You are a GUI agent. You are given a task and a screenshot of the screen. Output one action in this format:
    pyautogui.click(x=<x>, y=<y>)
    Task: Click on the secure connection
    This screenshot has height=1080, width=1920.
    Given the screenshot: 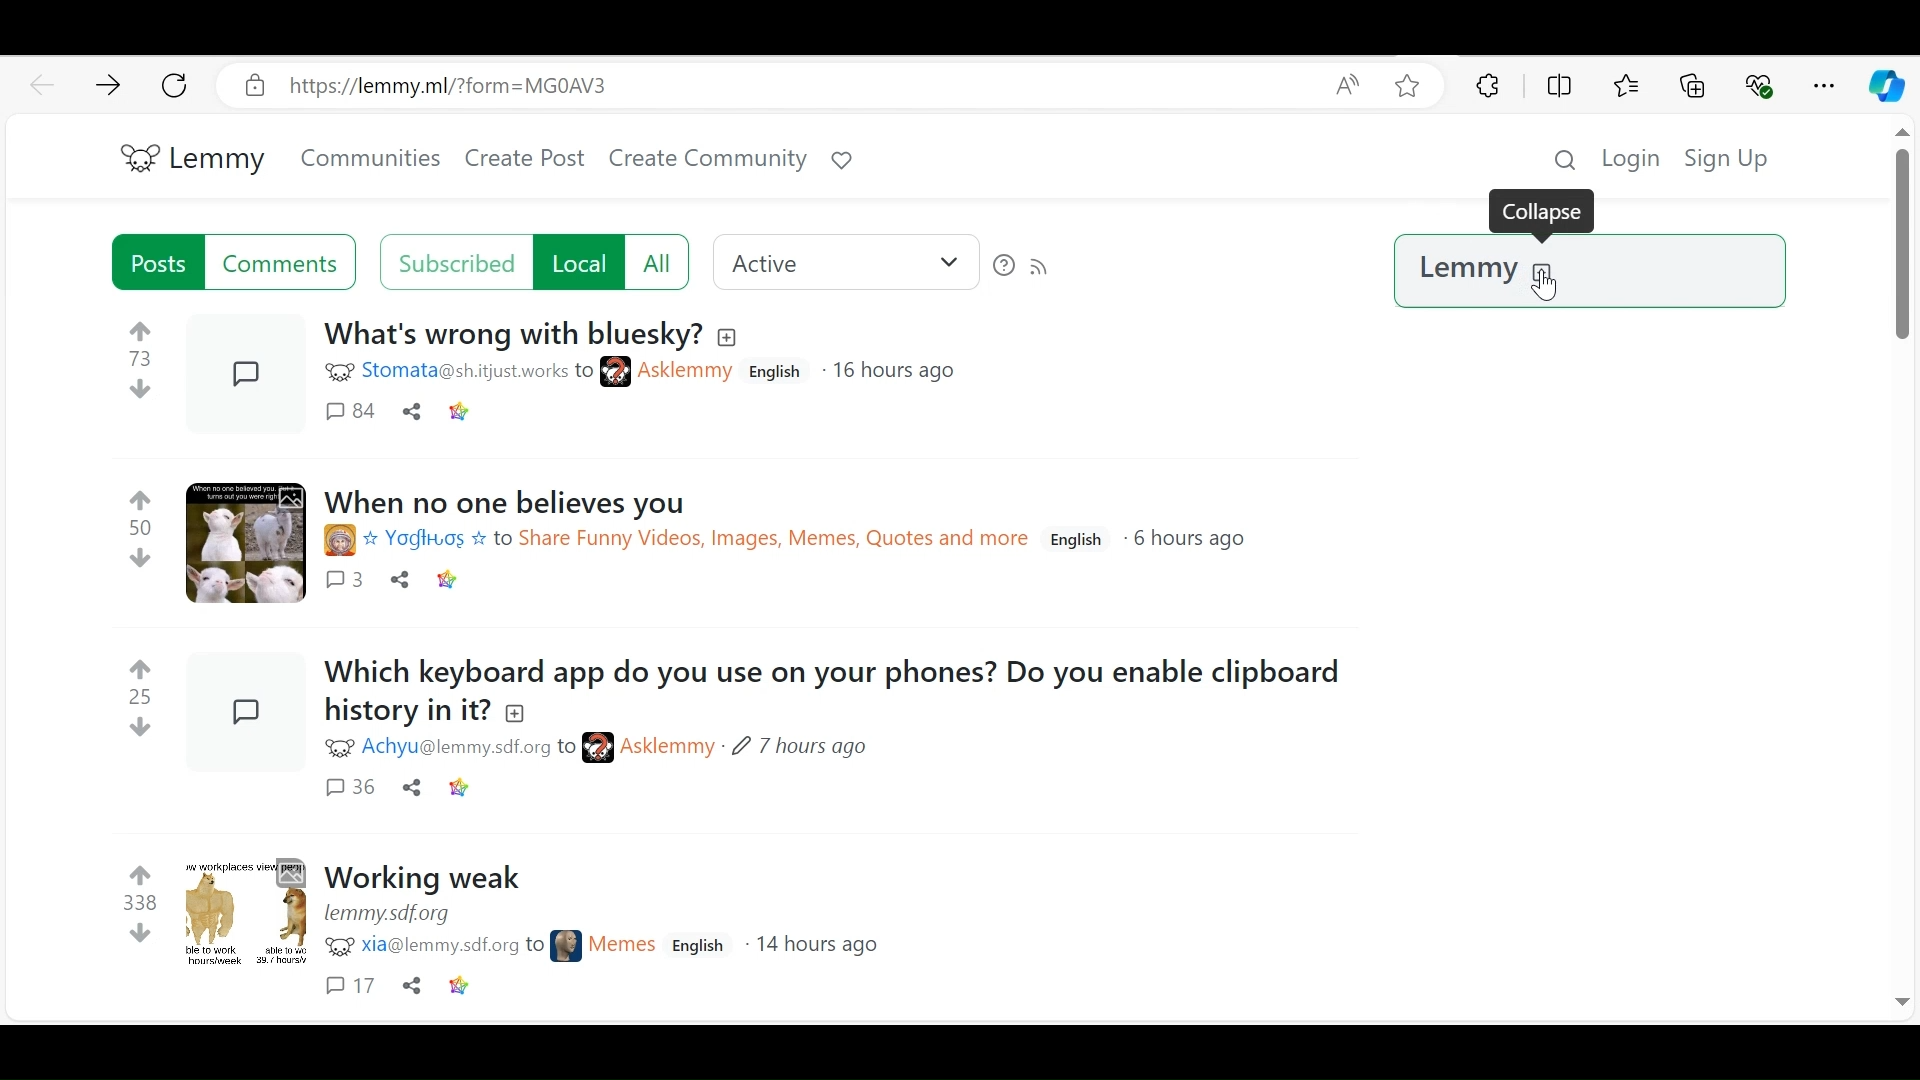 What is the action you would take?
    pyautogui.click(x=246, y=83)
    